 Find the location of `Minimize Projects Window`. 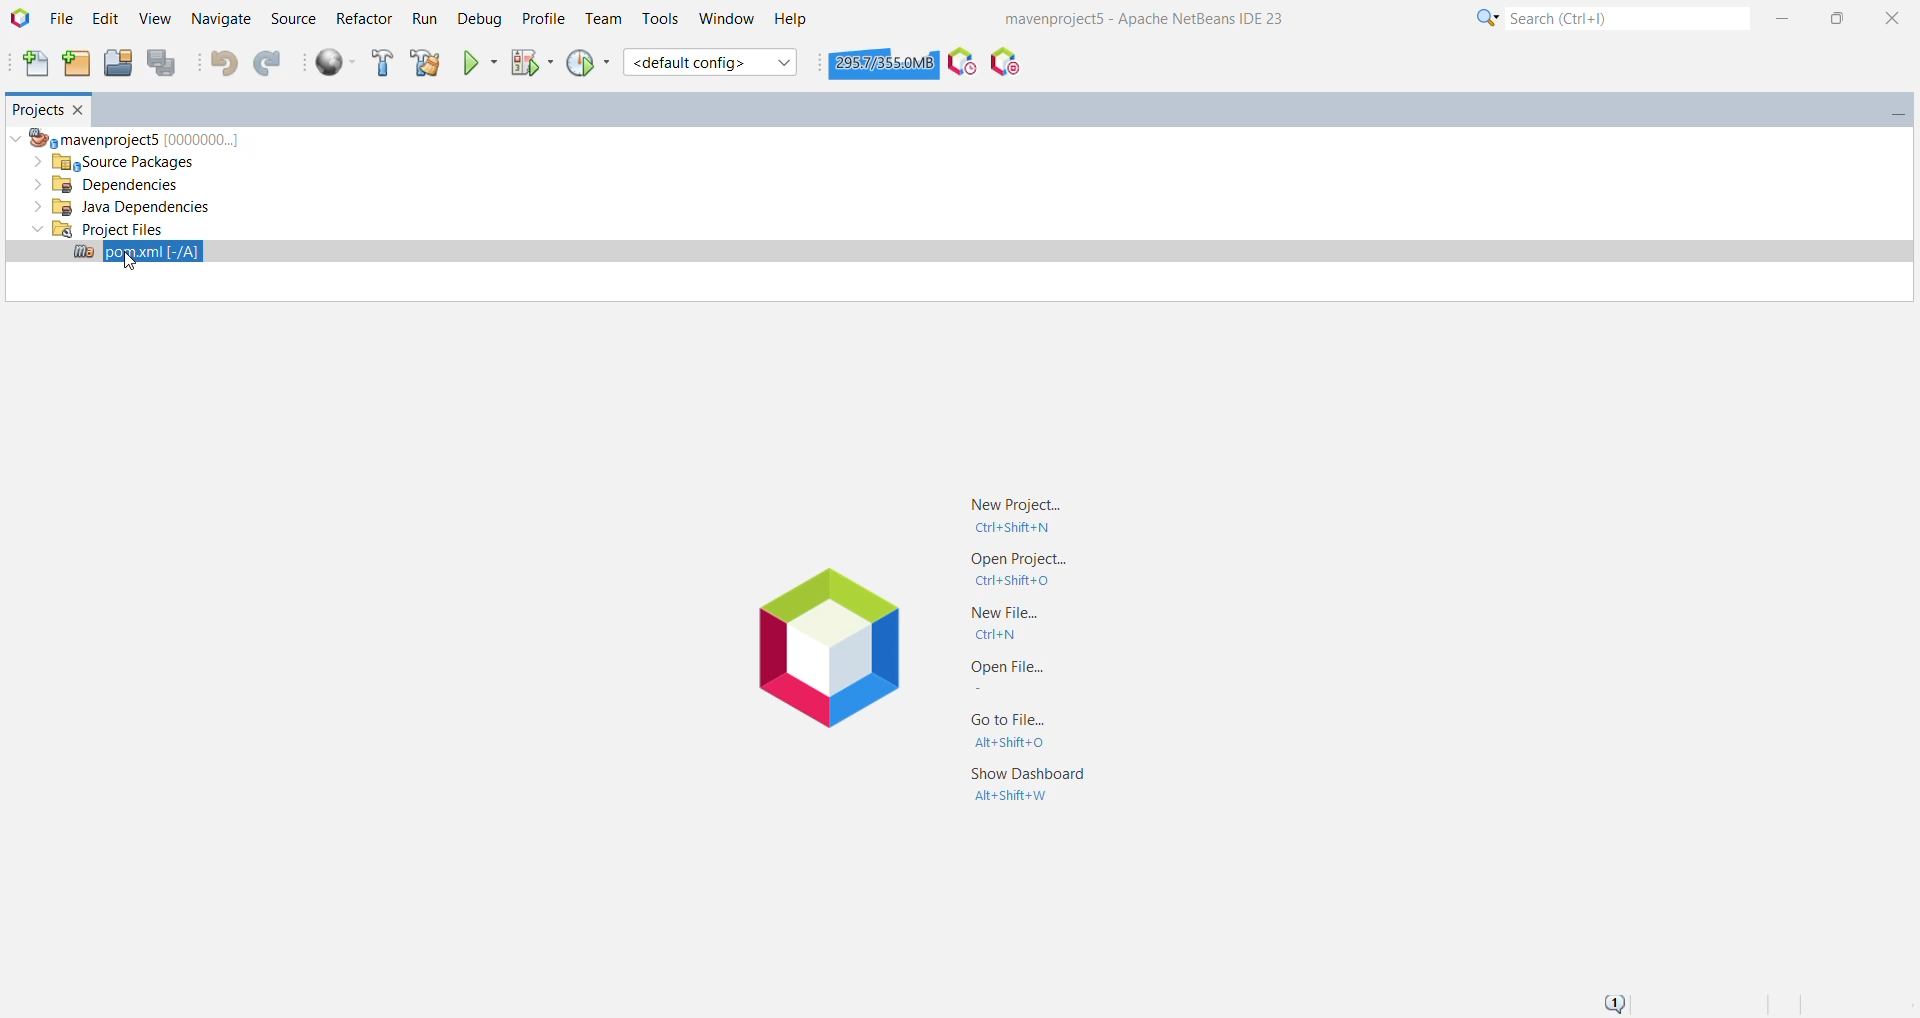

Minimize Projects Window is located at coordinates (1891, 111).